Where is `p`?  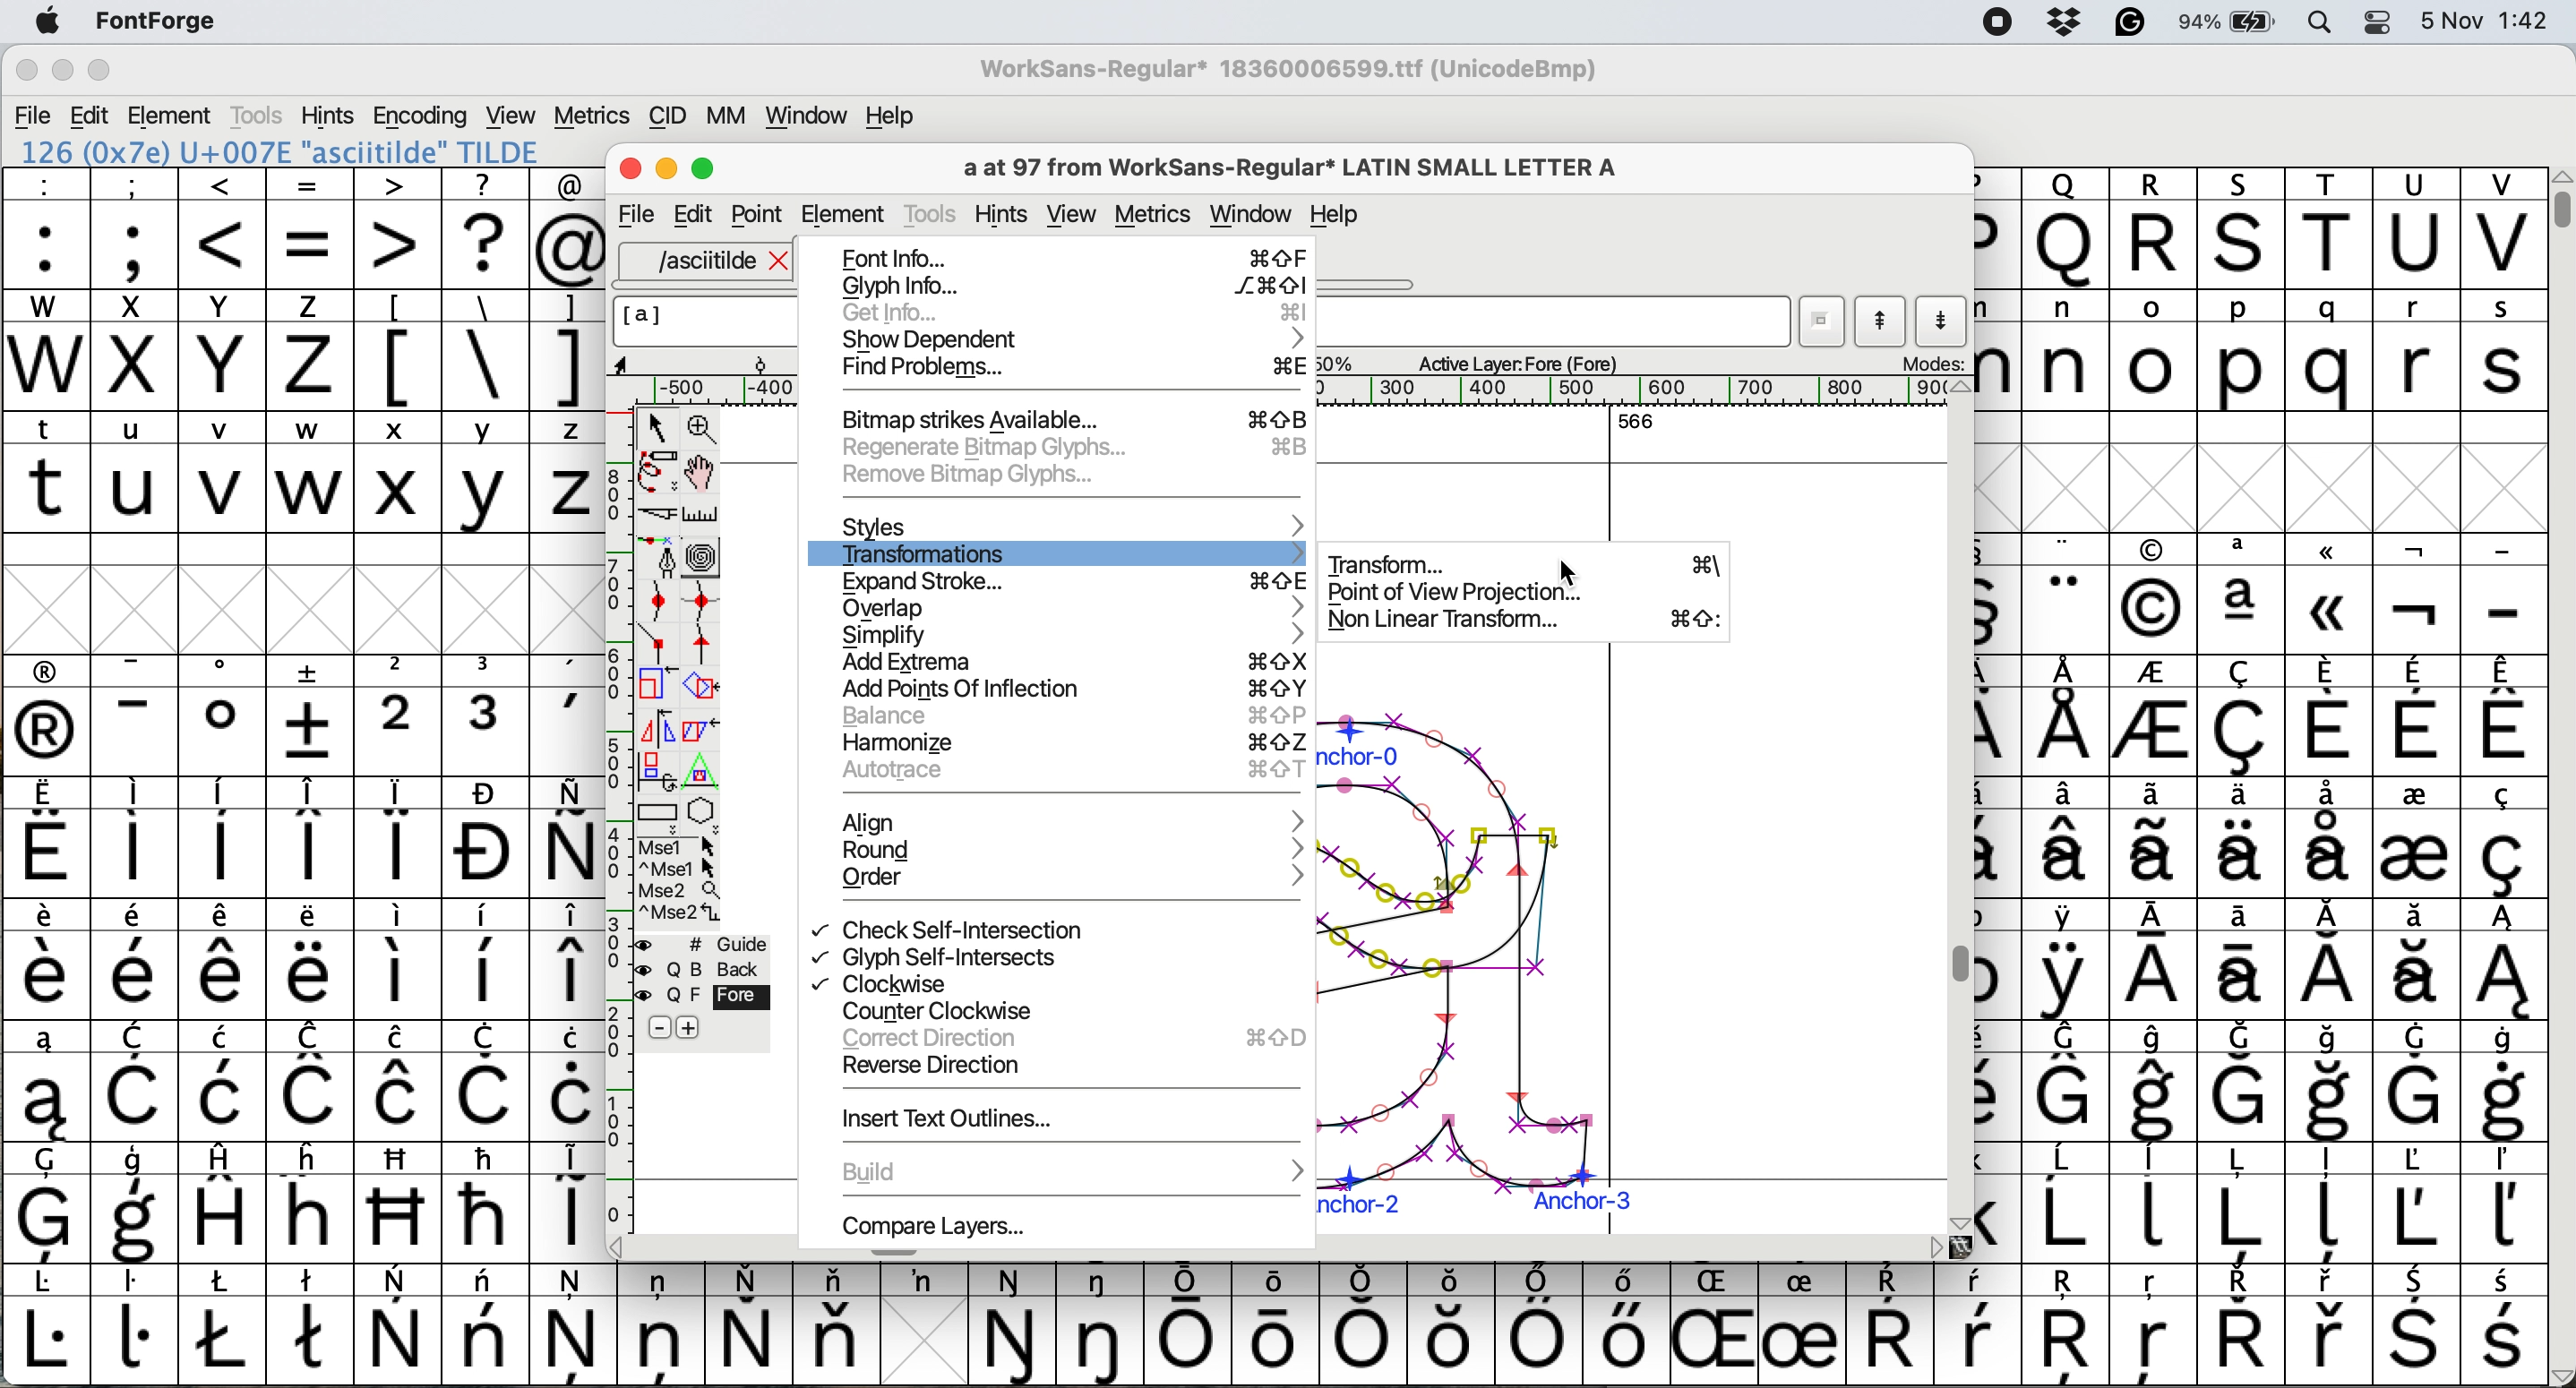
p is located at coordinates (2242, 354).